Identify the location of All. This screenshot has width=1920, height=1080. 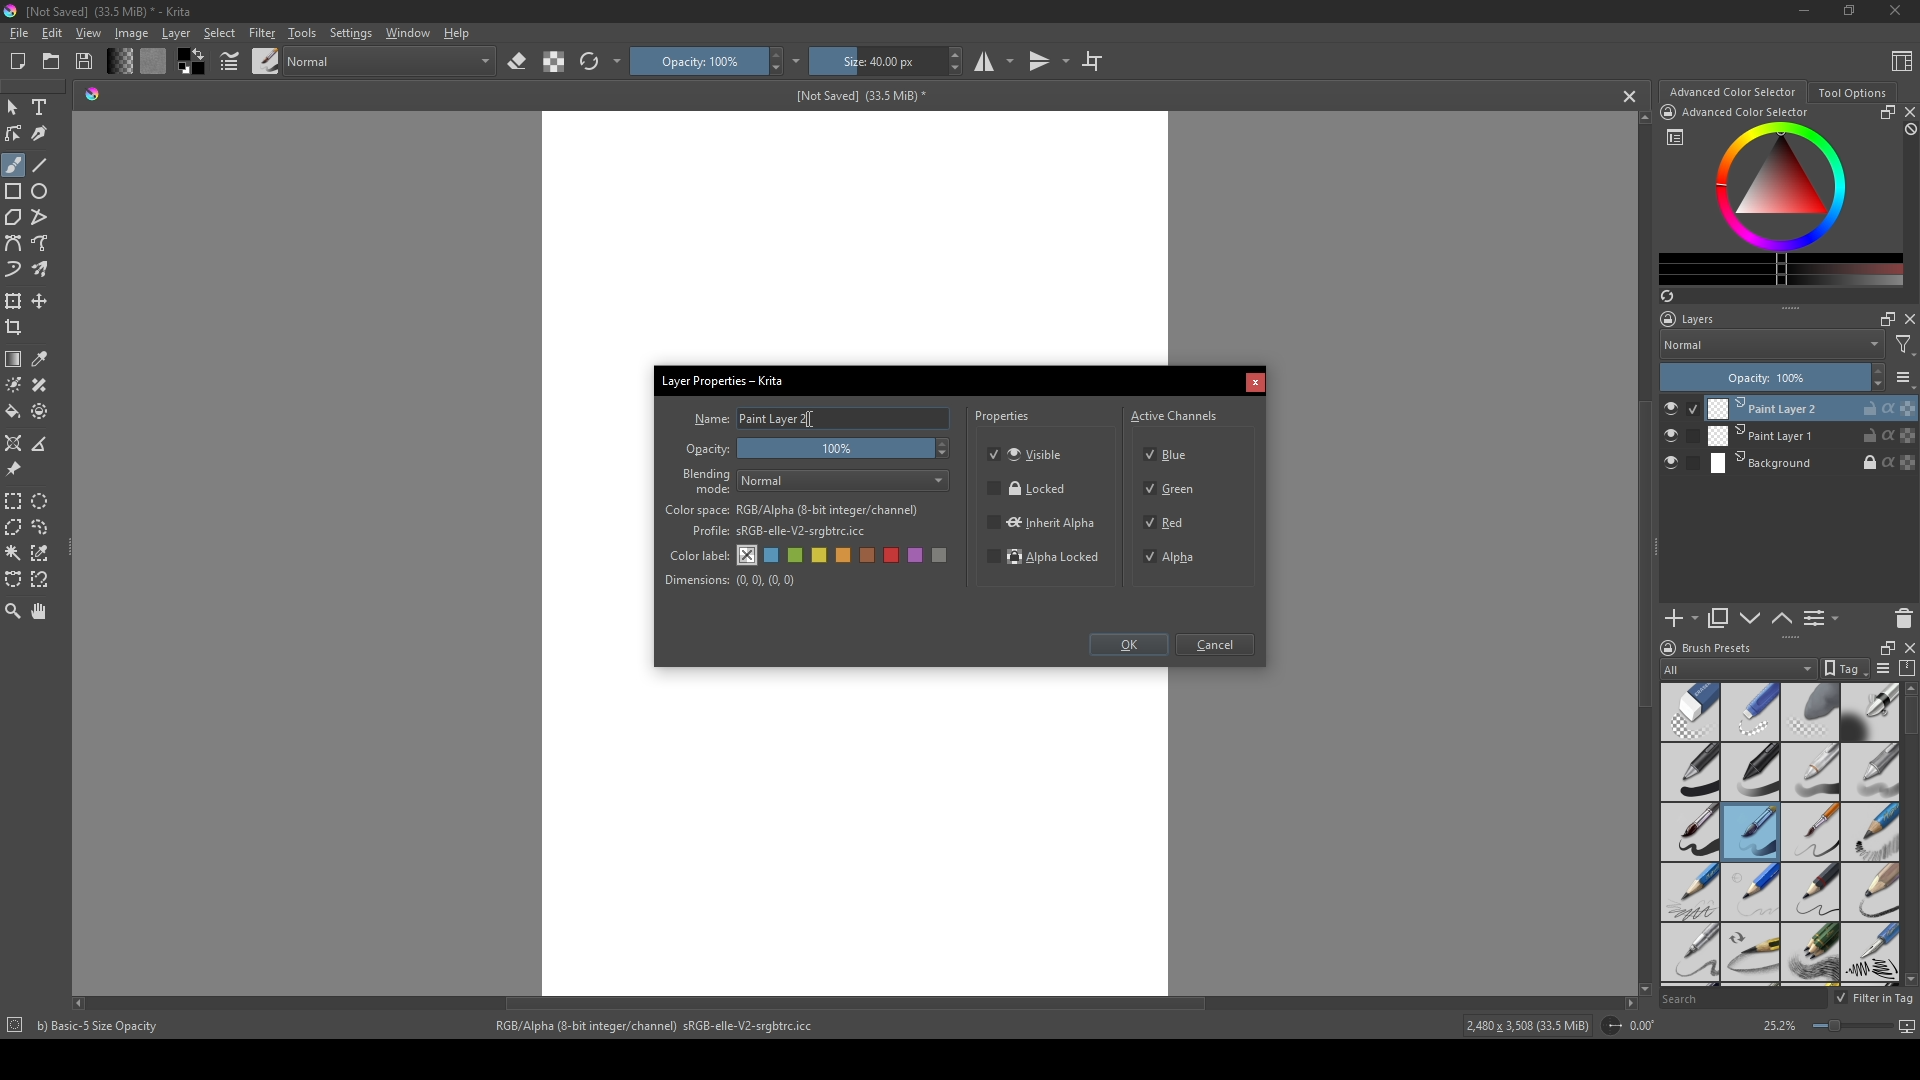
(1738, 669).